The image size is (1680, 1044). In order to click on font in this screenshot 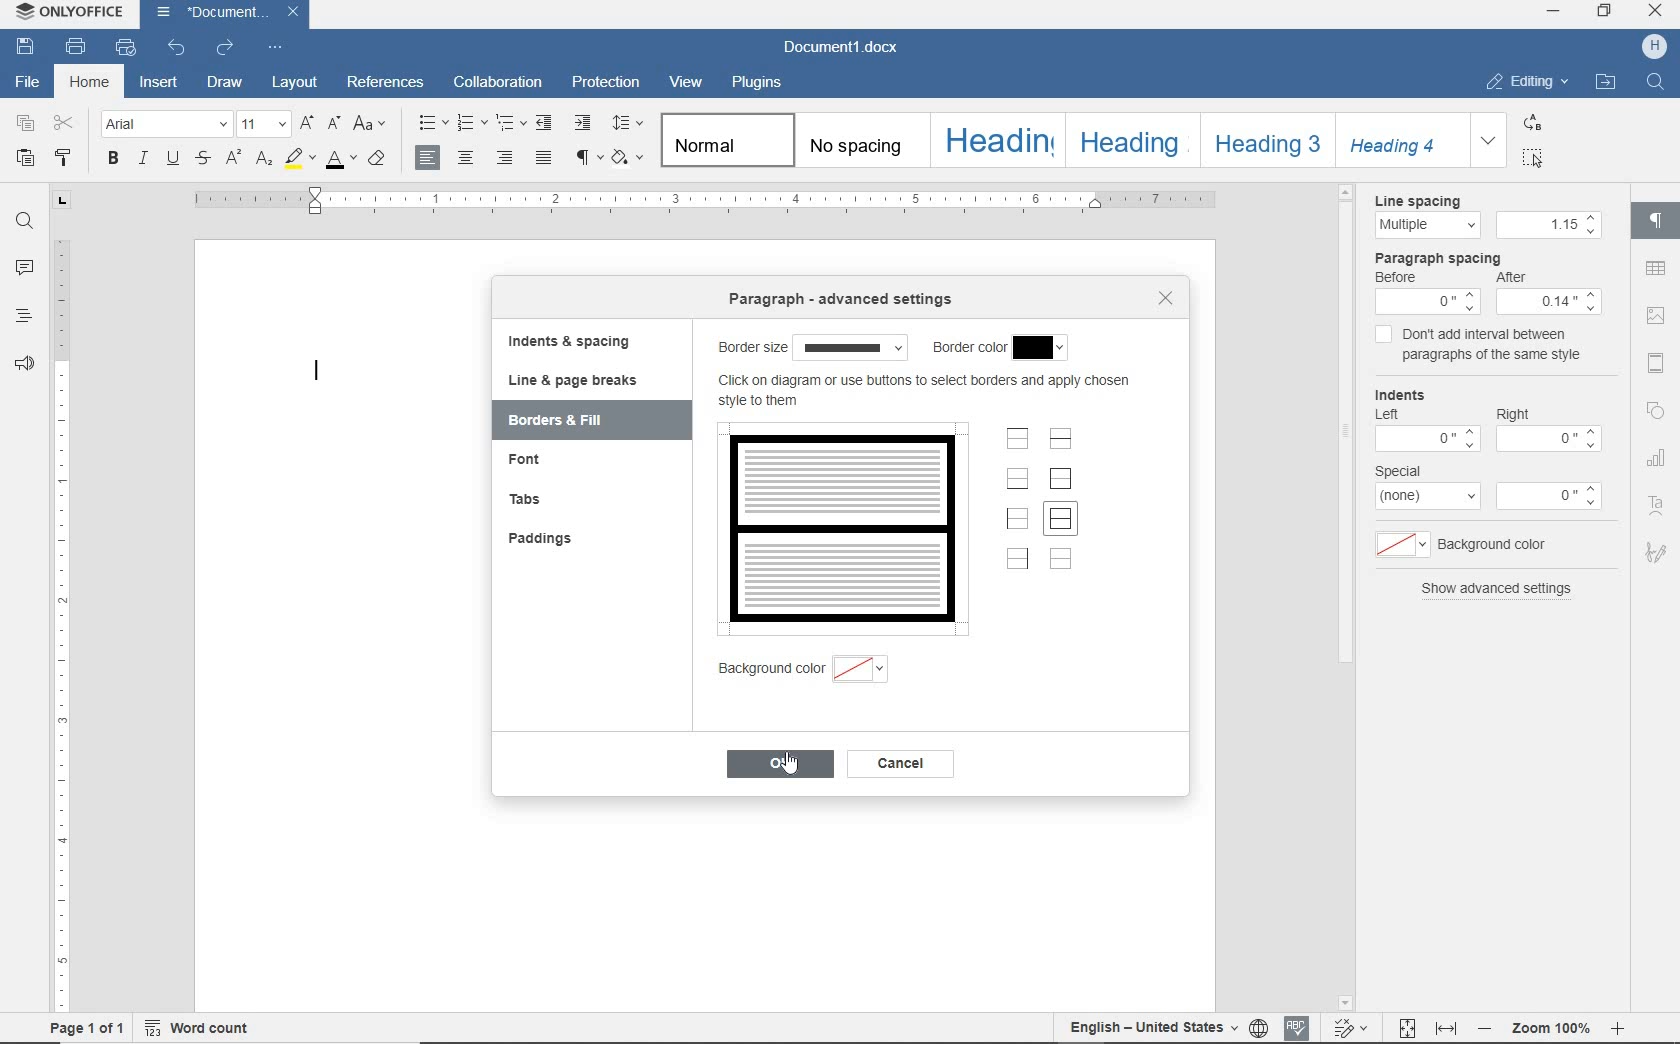, I will do `click(540, 462)`.